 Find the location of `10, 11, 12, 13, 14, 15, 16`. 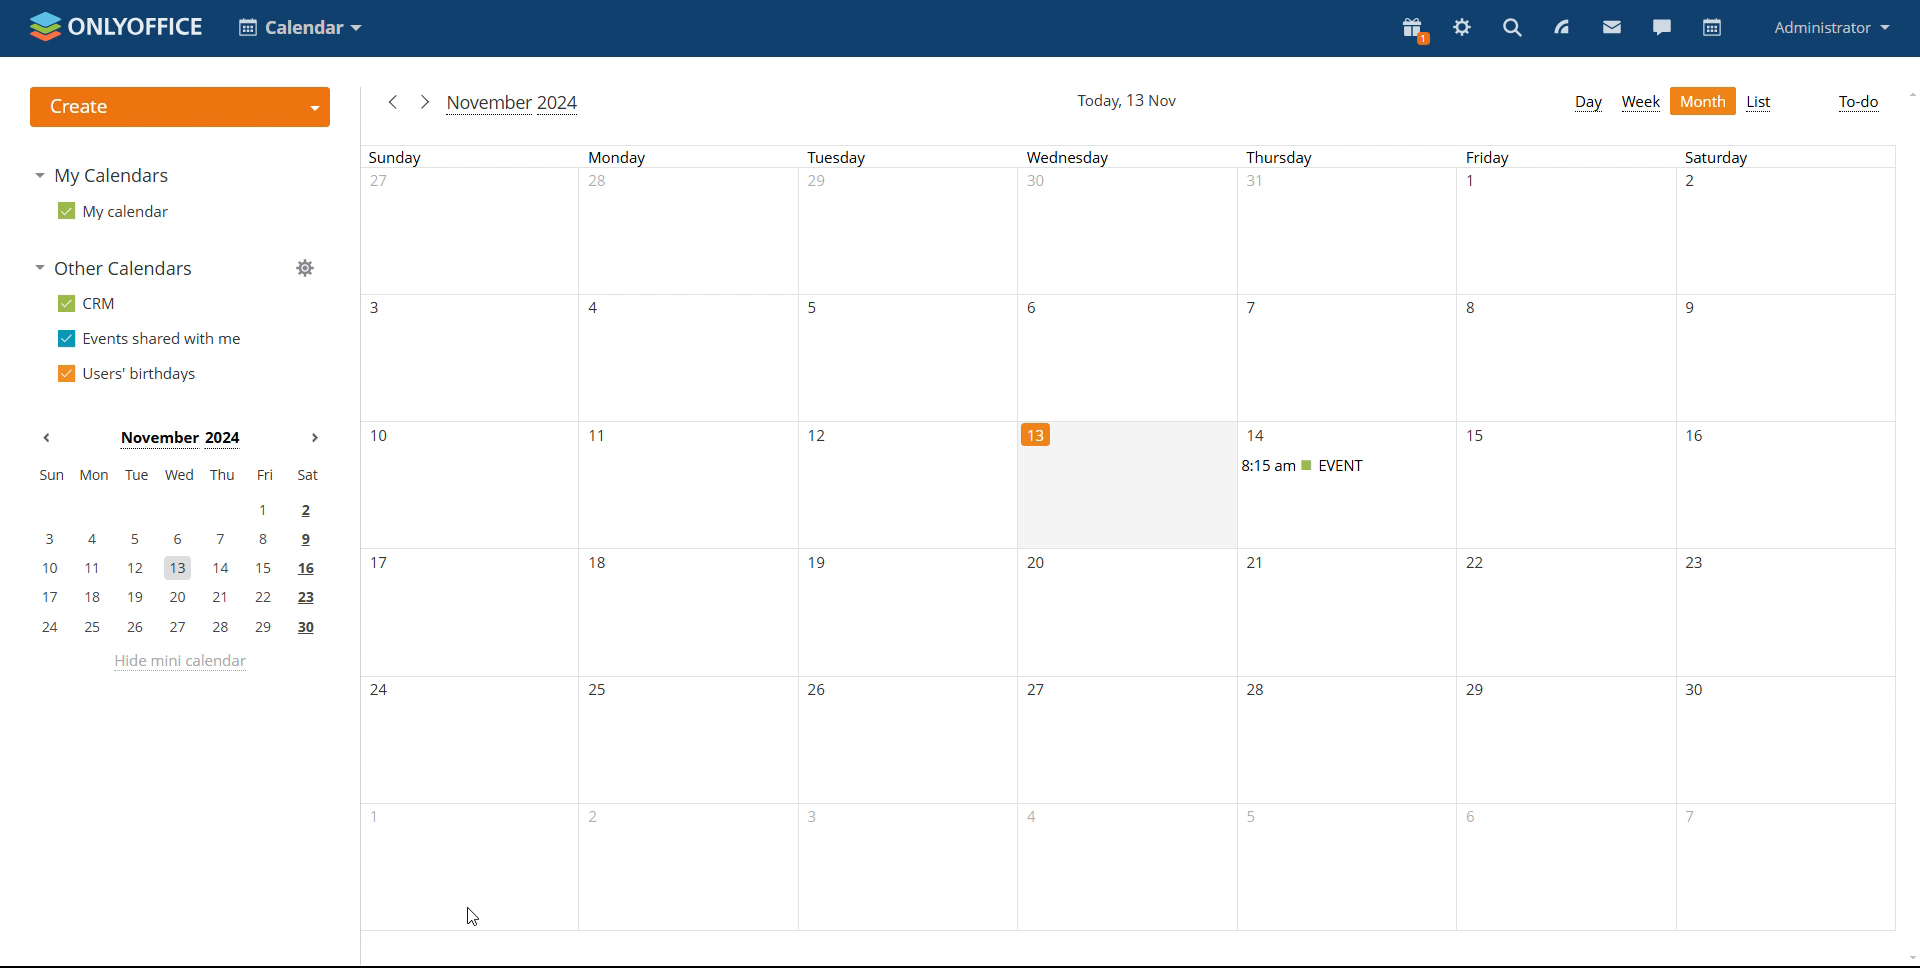

10, 11, 12, 13, 14, 15, 16 is located at coordinates (189, 564).